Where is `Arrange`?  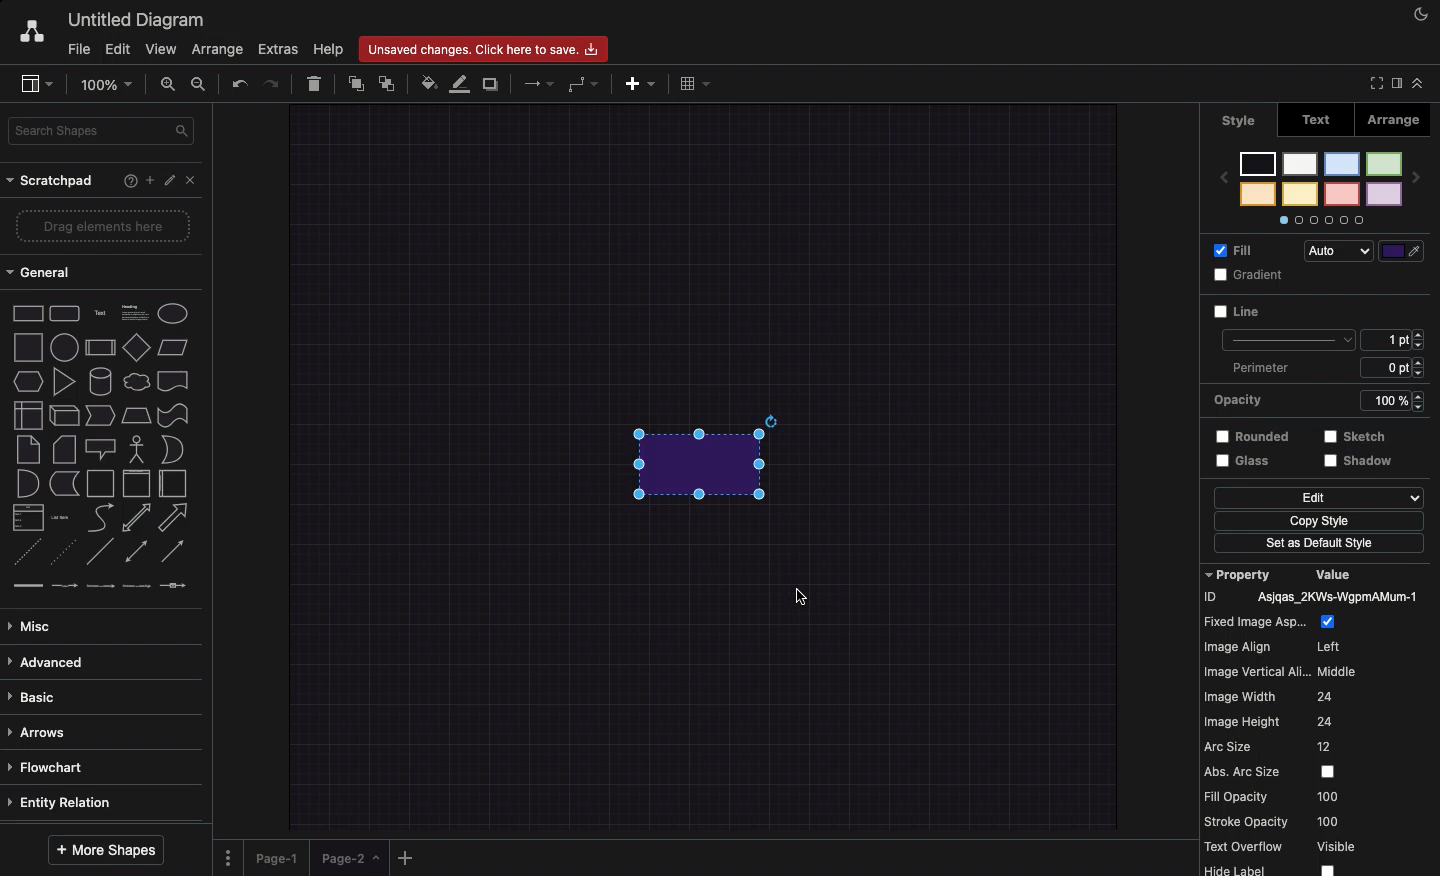 Arrange is located at coordinates (219, 51).